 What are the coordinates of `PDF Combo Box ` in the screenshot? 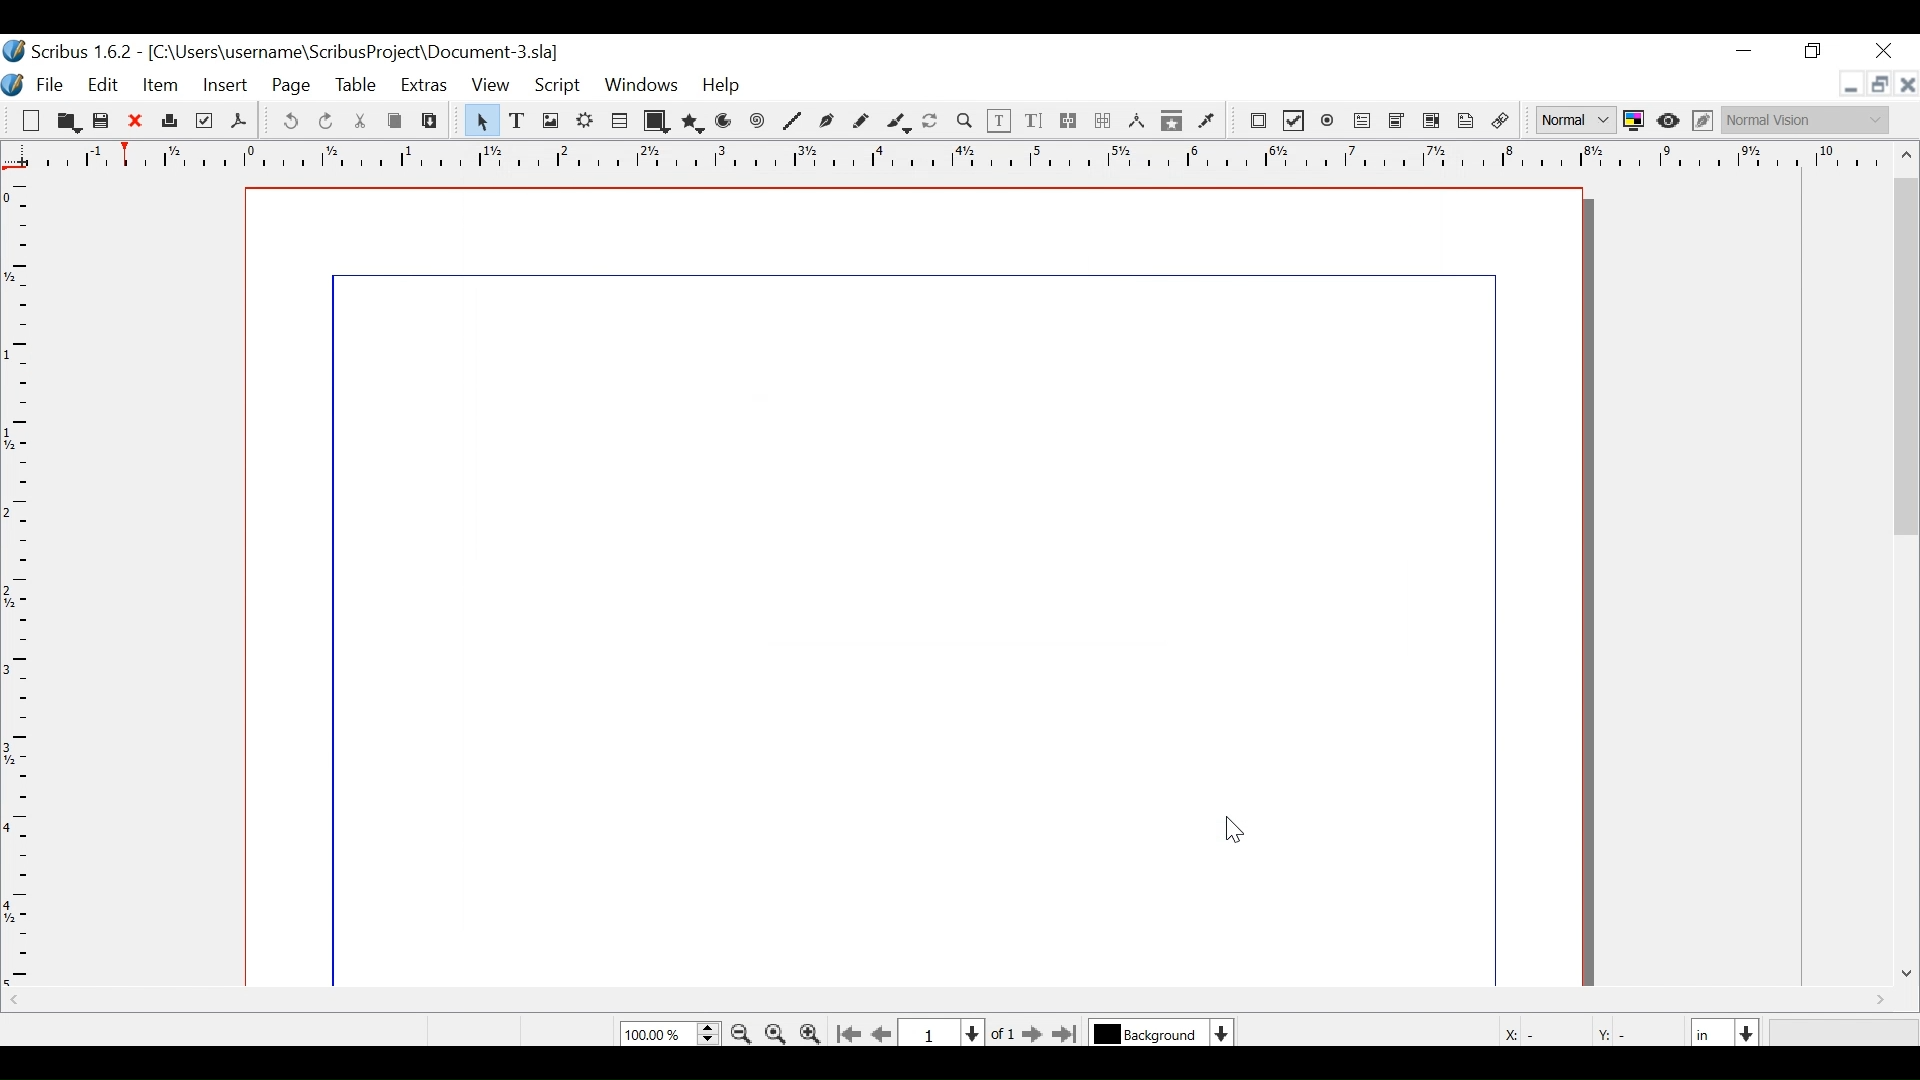 It's located at (1399, 123).